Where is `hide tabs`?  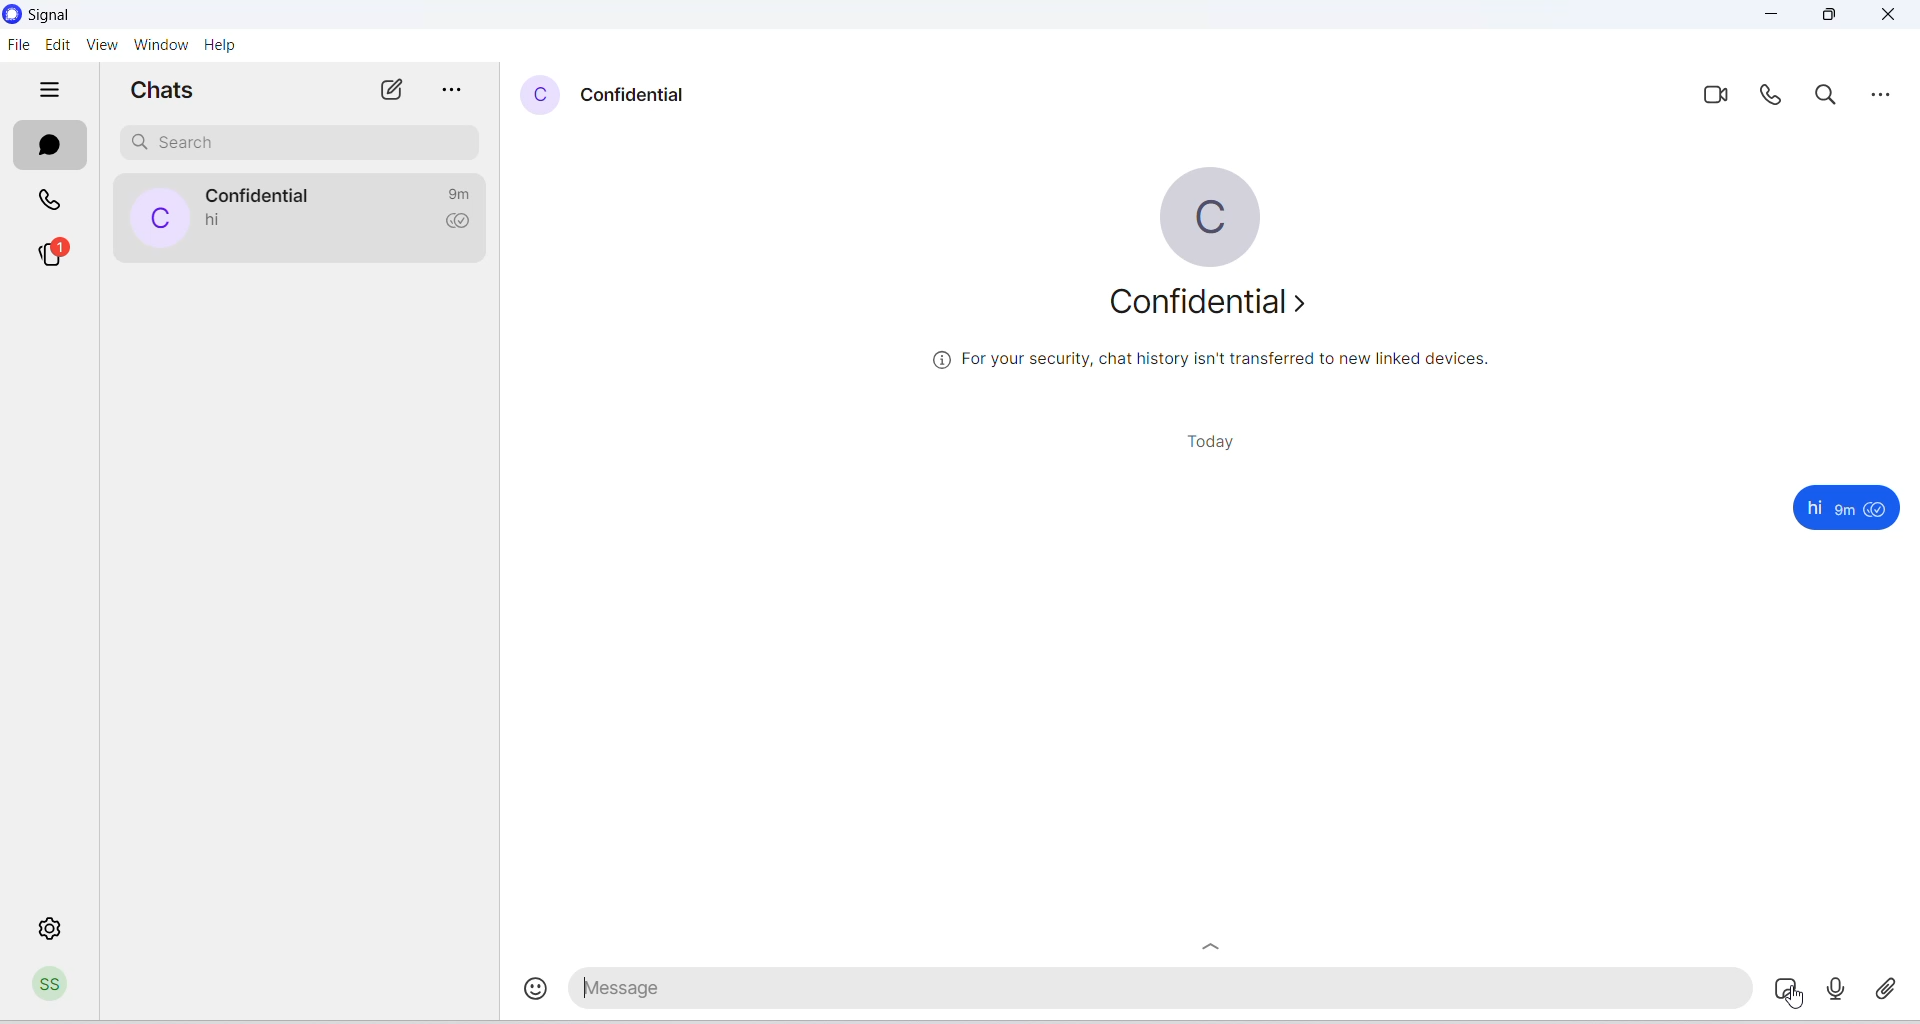 hide tabs is located at coordinates (51, 91).